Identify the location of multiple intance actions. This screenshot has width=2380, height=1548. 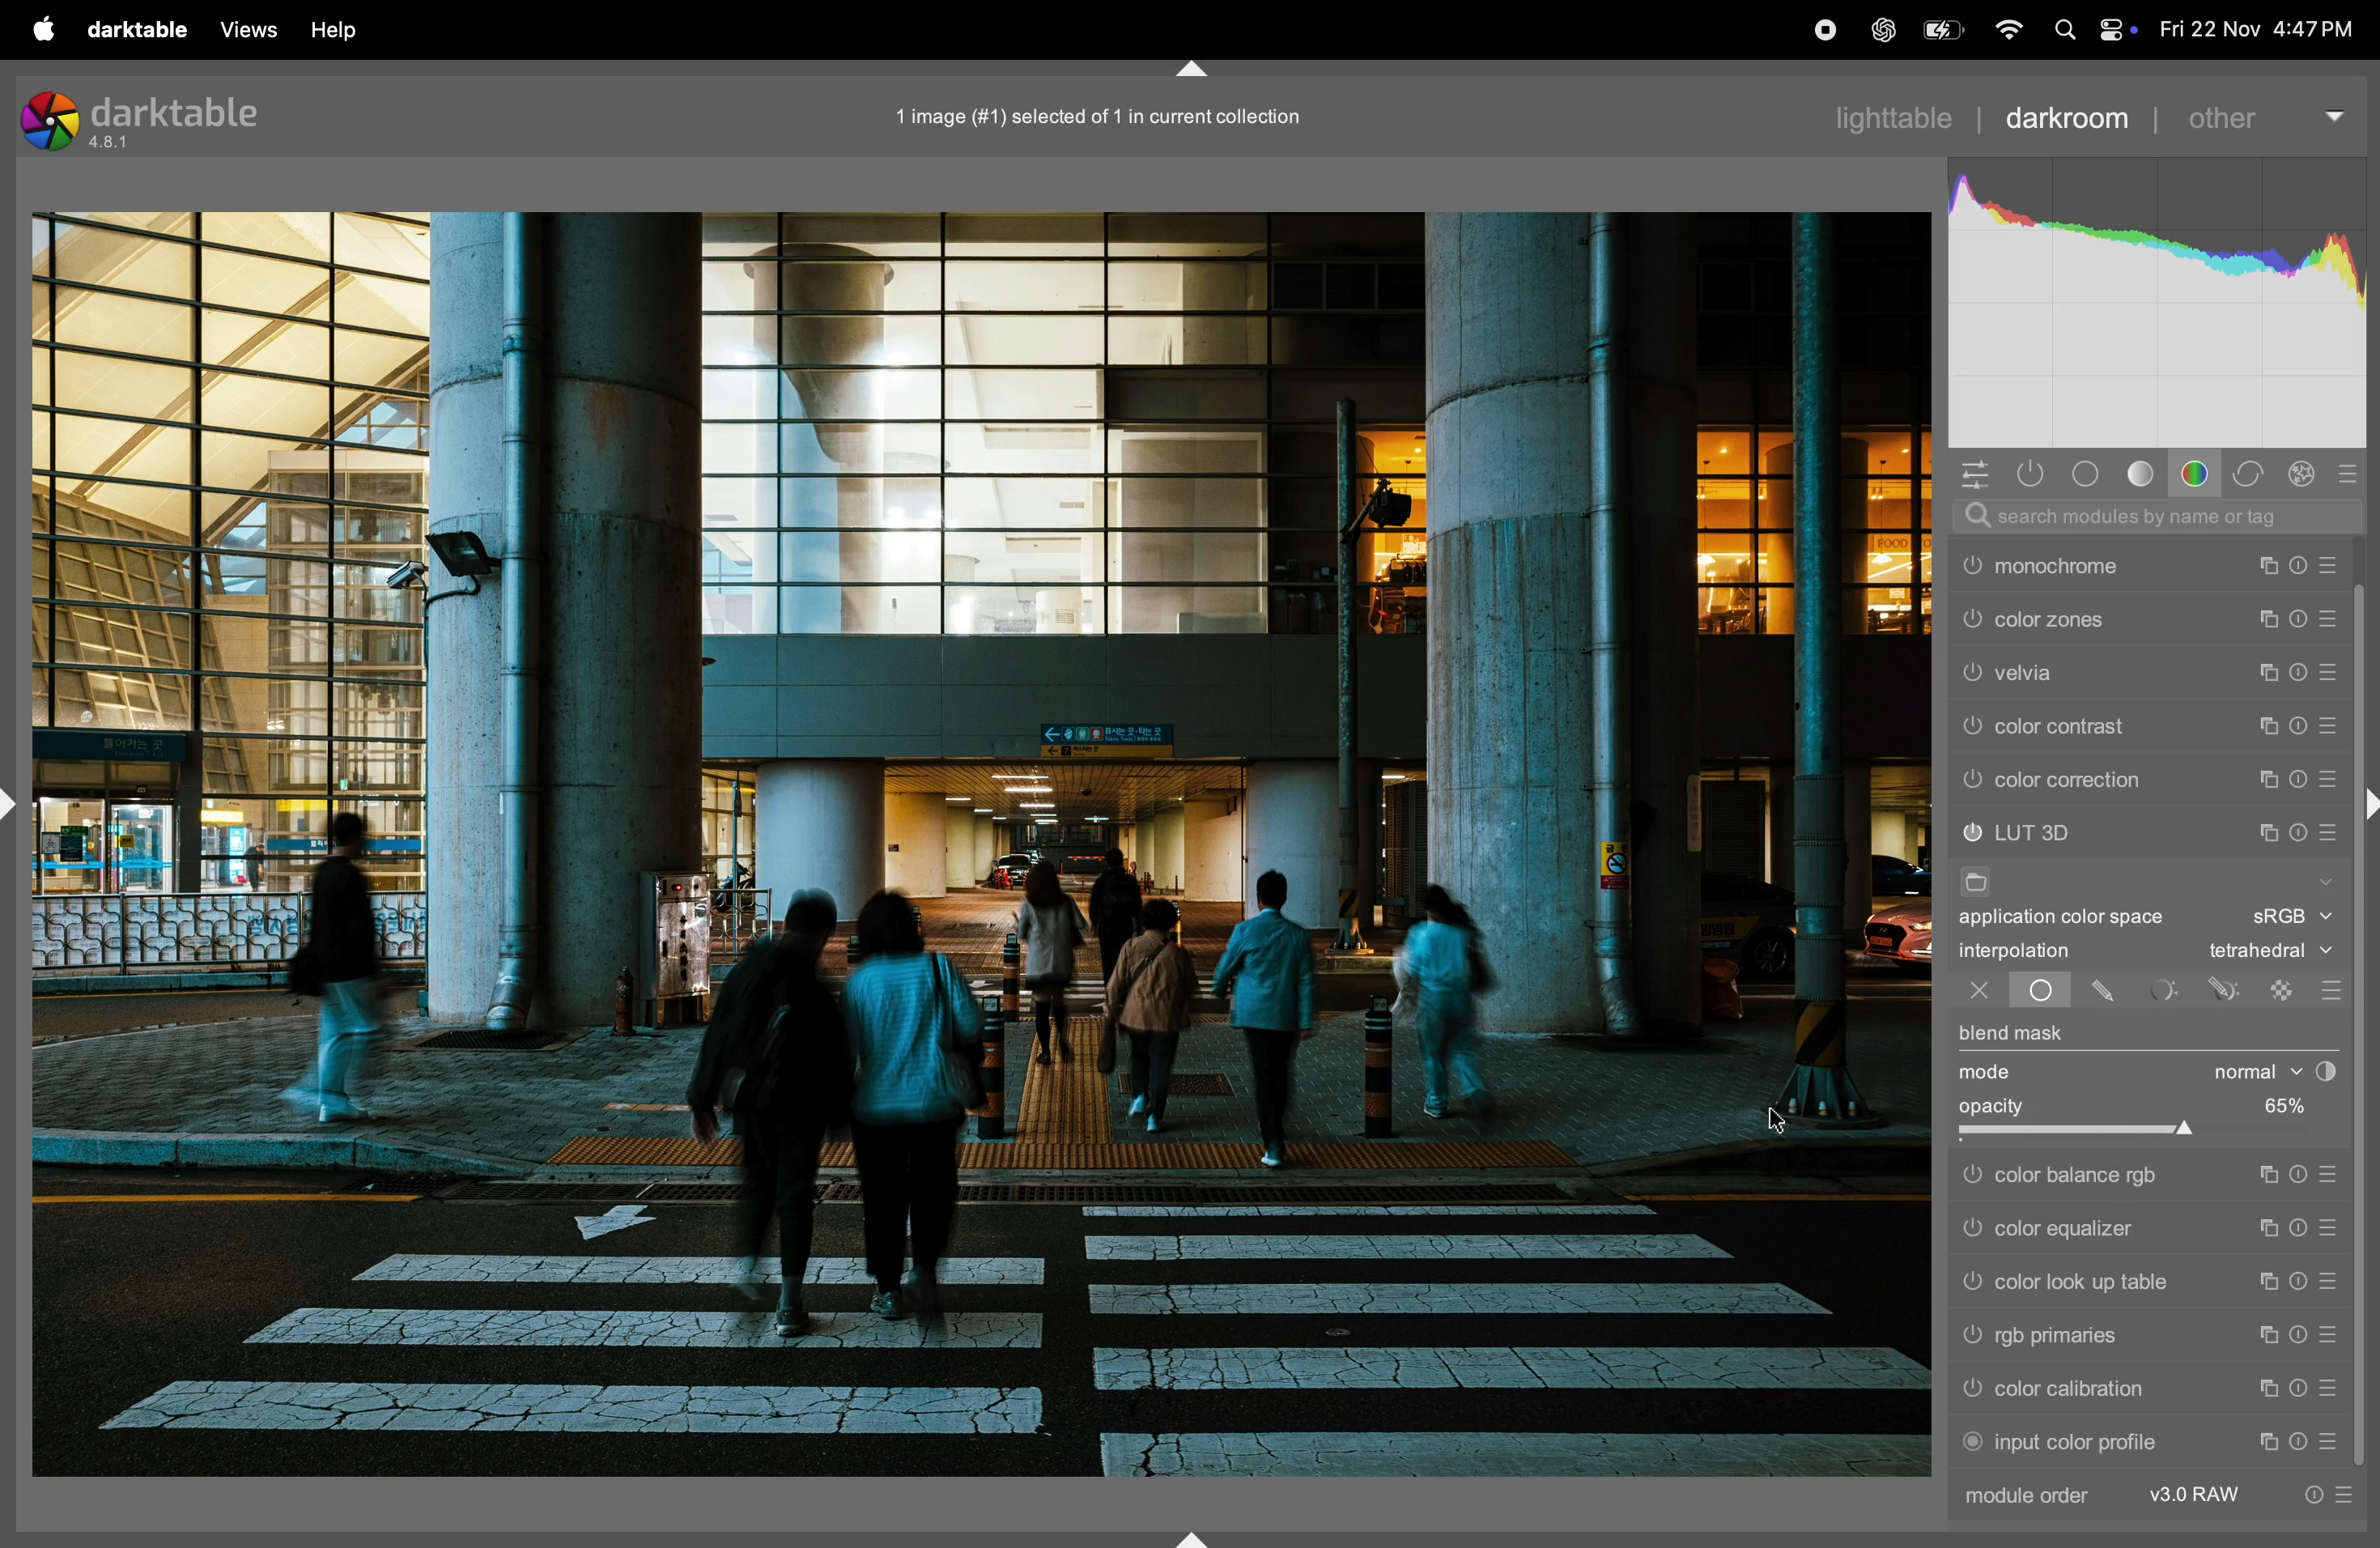
(2262, 825).